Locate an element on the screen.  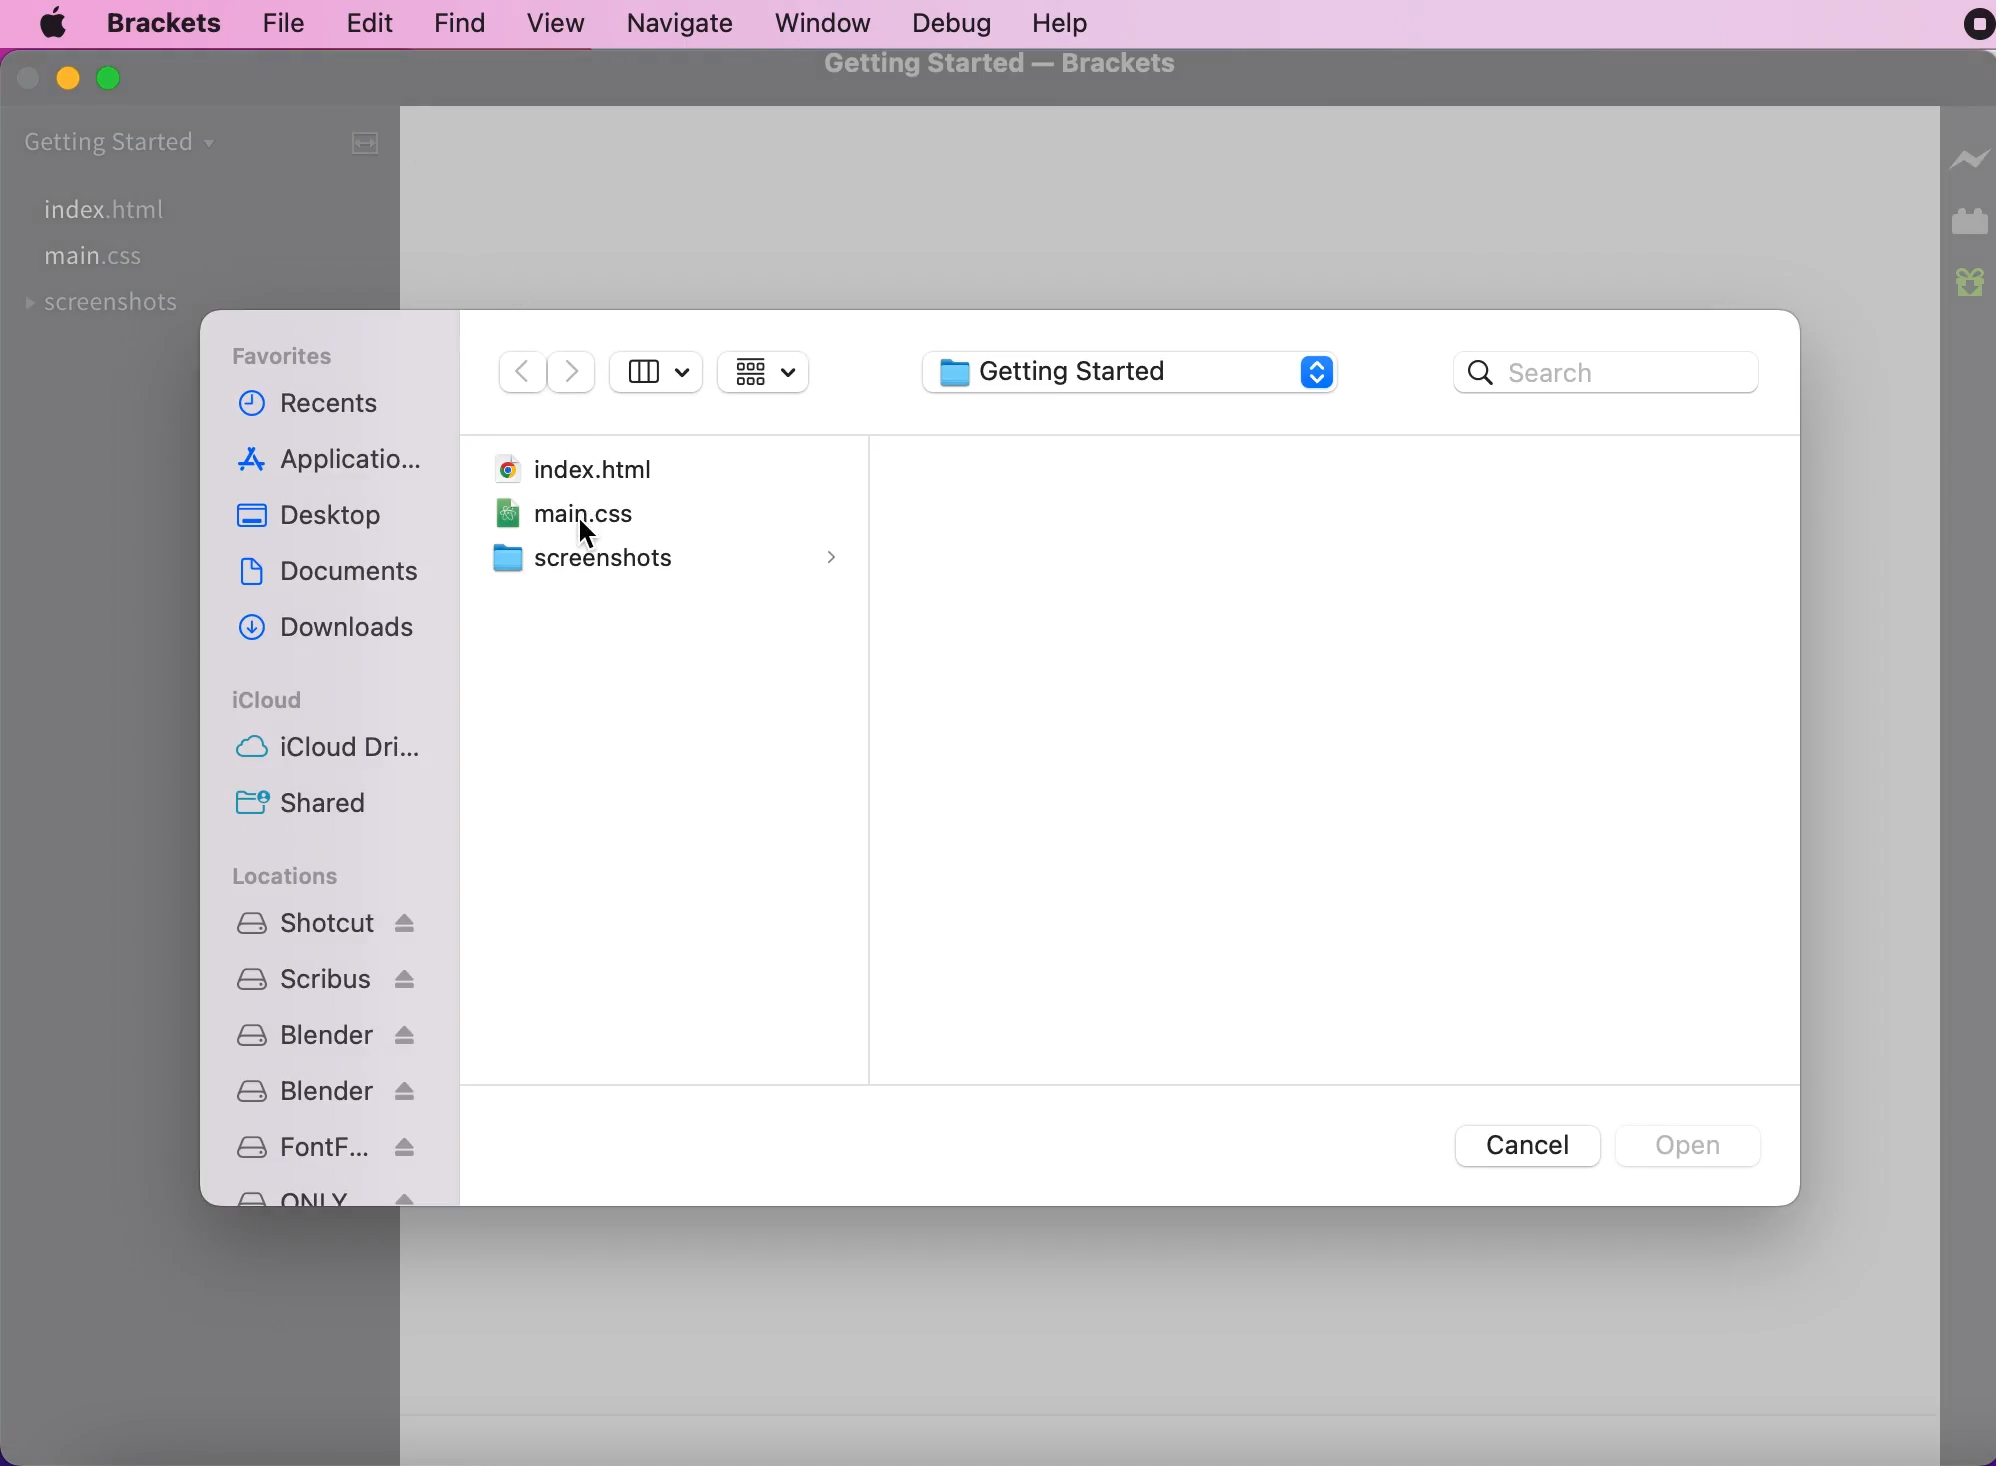
cursor is located at coordinates (583, 534).